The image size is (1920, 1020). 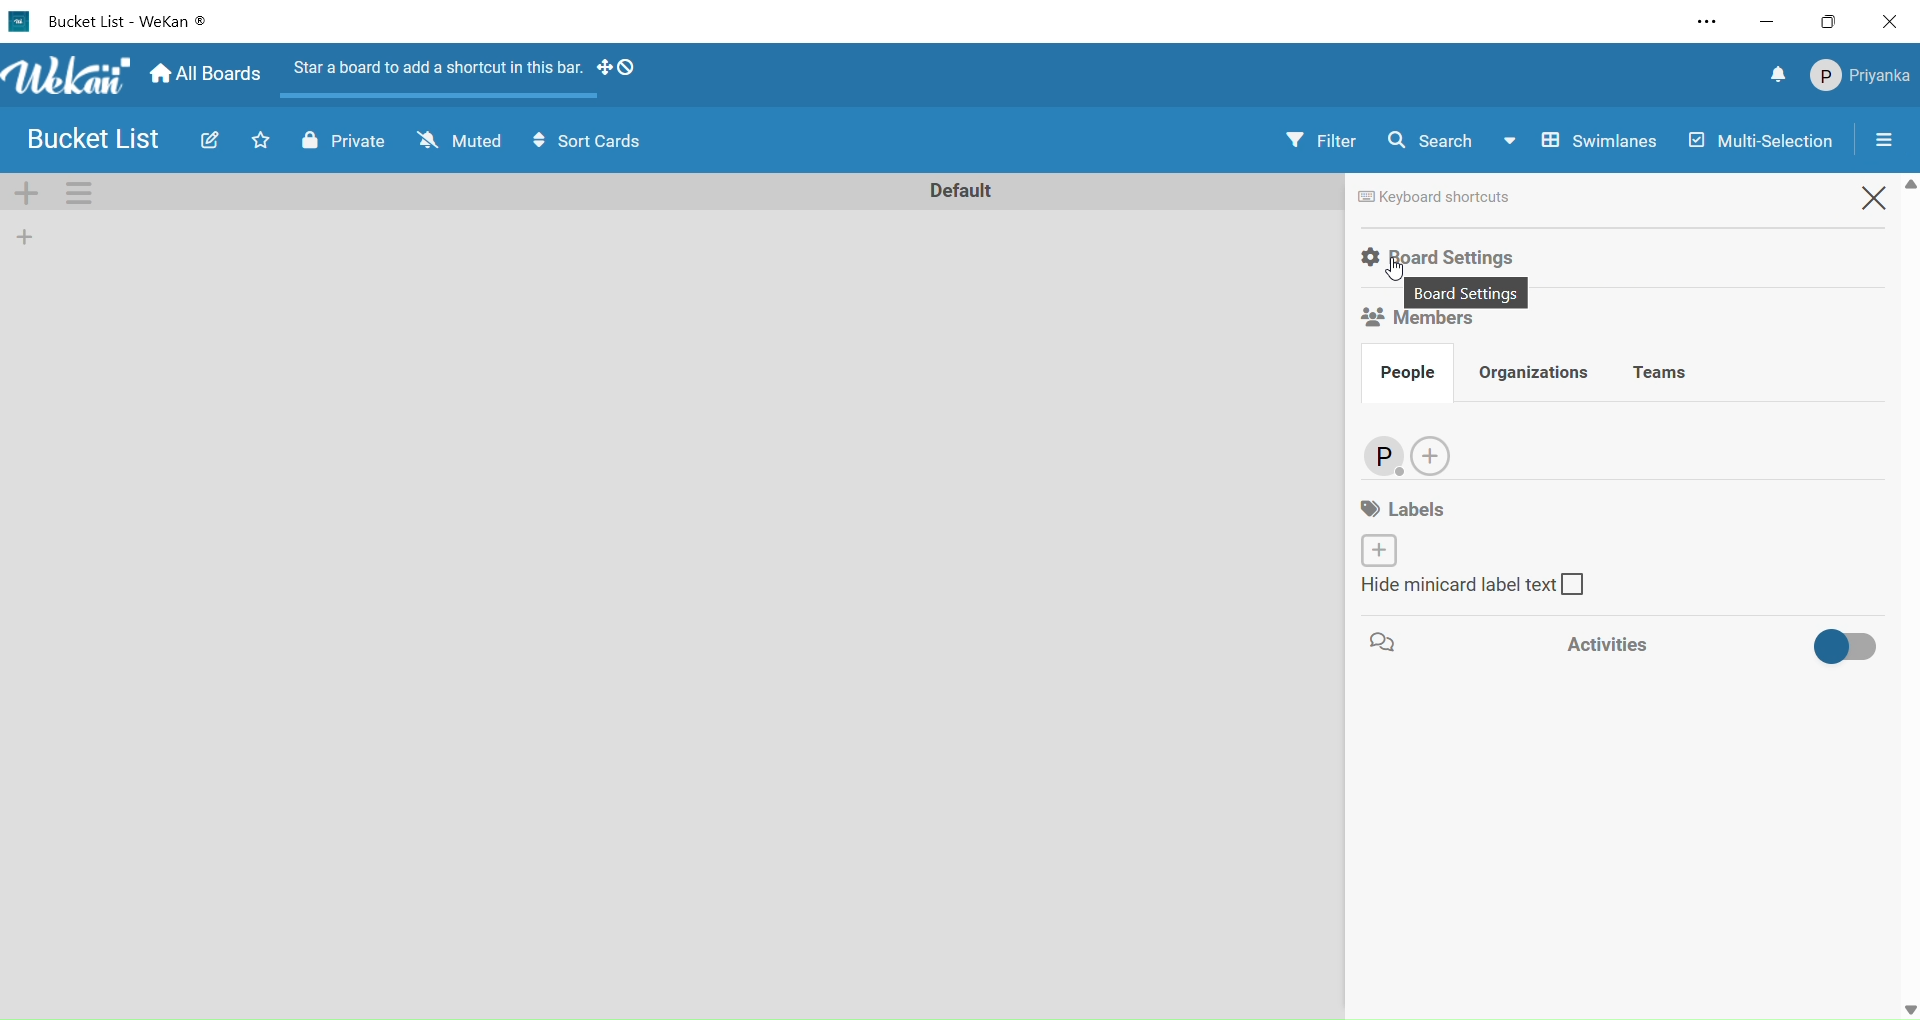 What do you see at coordinates (79, 194) in the screenshot?
I see `swimlane actions` at bounding box center [79, 194].